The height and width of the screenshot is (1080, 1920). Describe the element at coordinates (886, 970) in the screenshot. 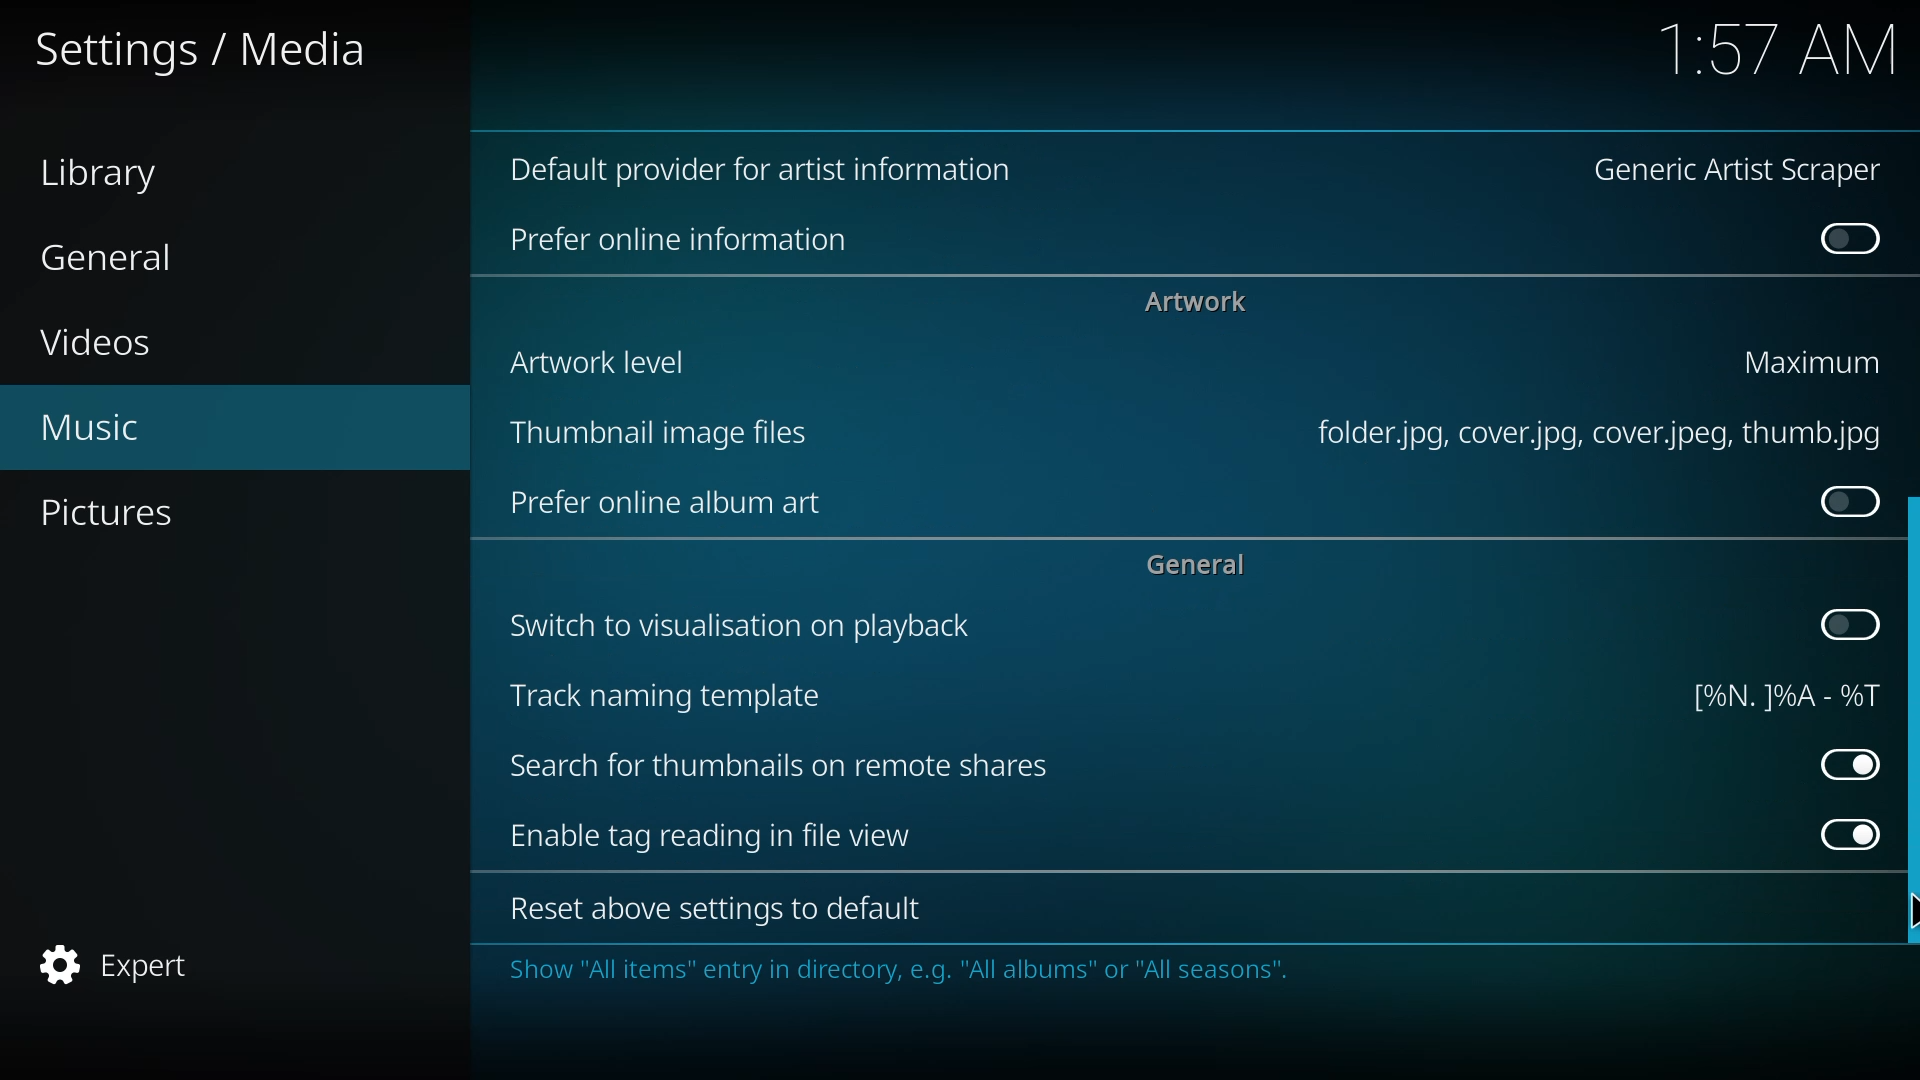

I see `info` at that location.